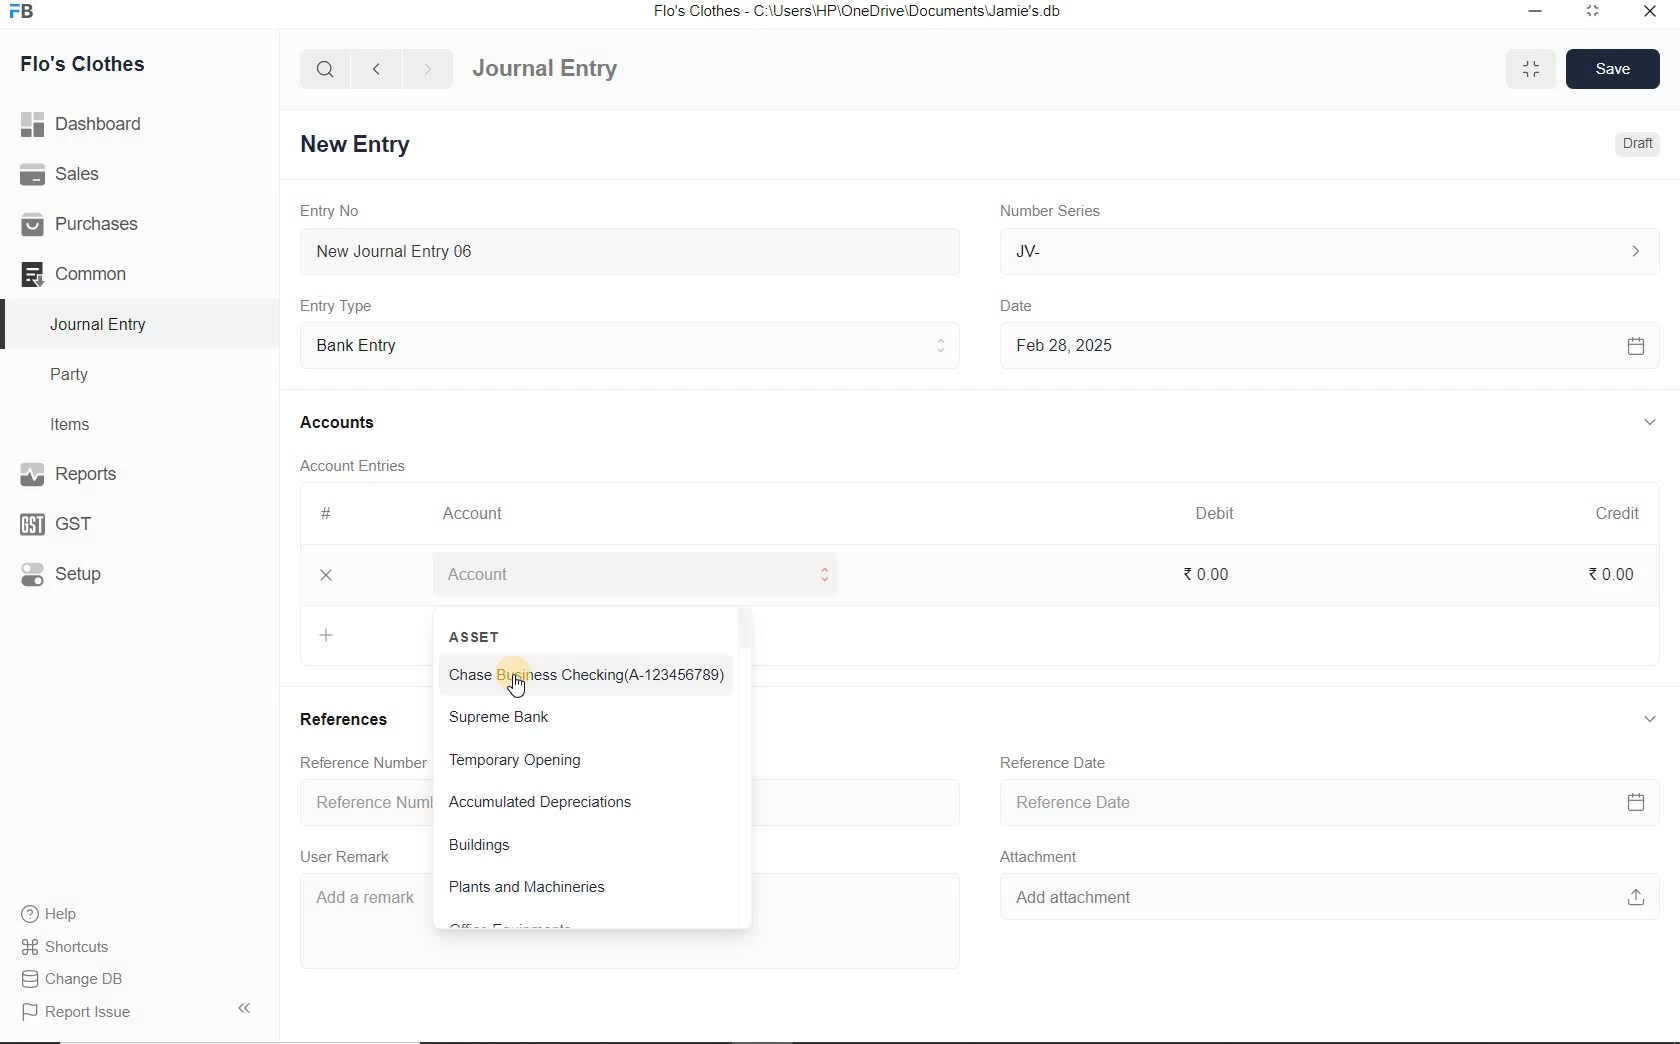 This screenshot has width=1680, height=1044. What do you see at coordinates (1031, 303) in the screenshot?
I see `Date` at bounding box center [1031, 303].